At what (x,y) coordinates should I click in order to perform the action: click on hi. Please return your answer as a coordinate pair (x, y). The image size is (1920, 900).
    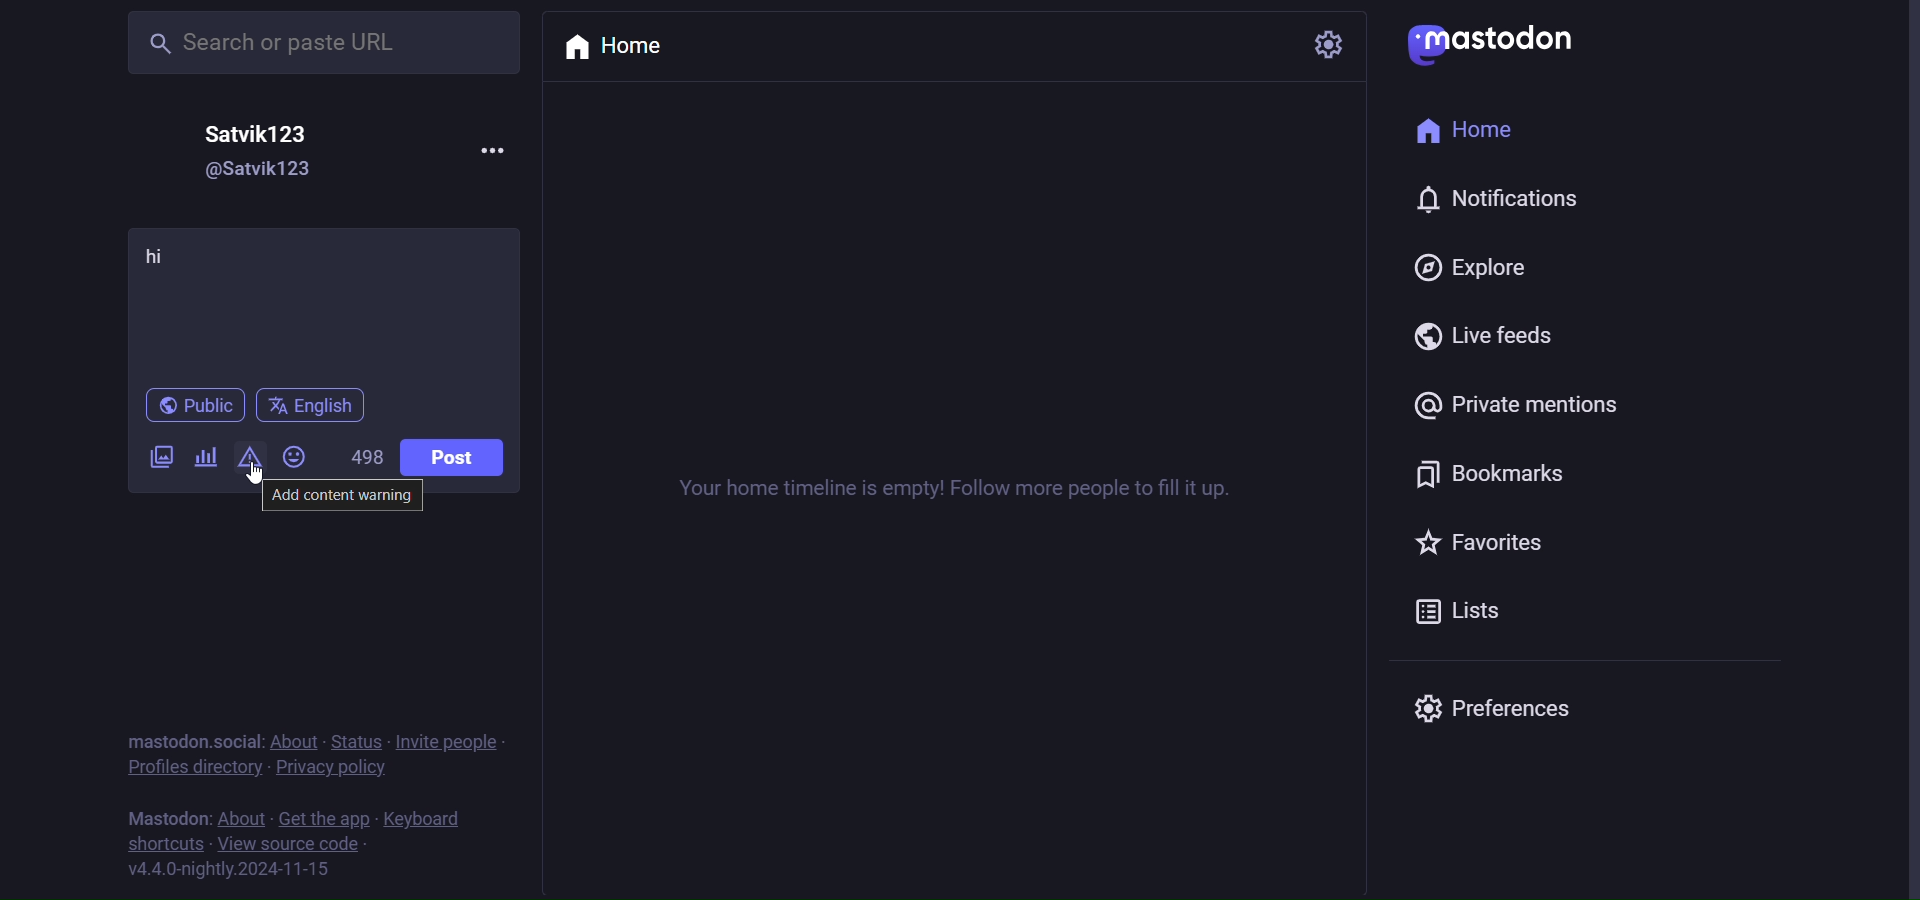
    Looking at the image, I should click on (162, 259).